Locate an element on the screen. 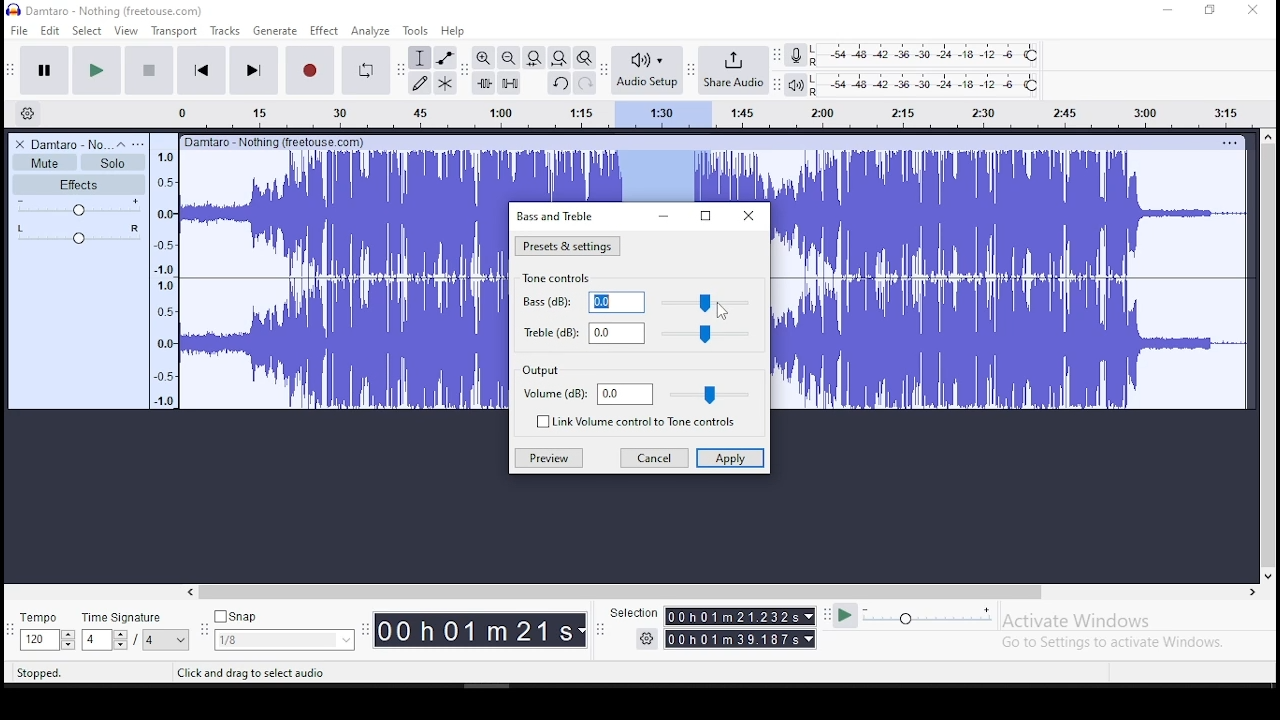 The height and width of the screenshot is (720, 1280). help is located at coordinates (453, 32).